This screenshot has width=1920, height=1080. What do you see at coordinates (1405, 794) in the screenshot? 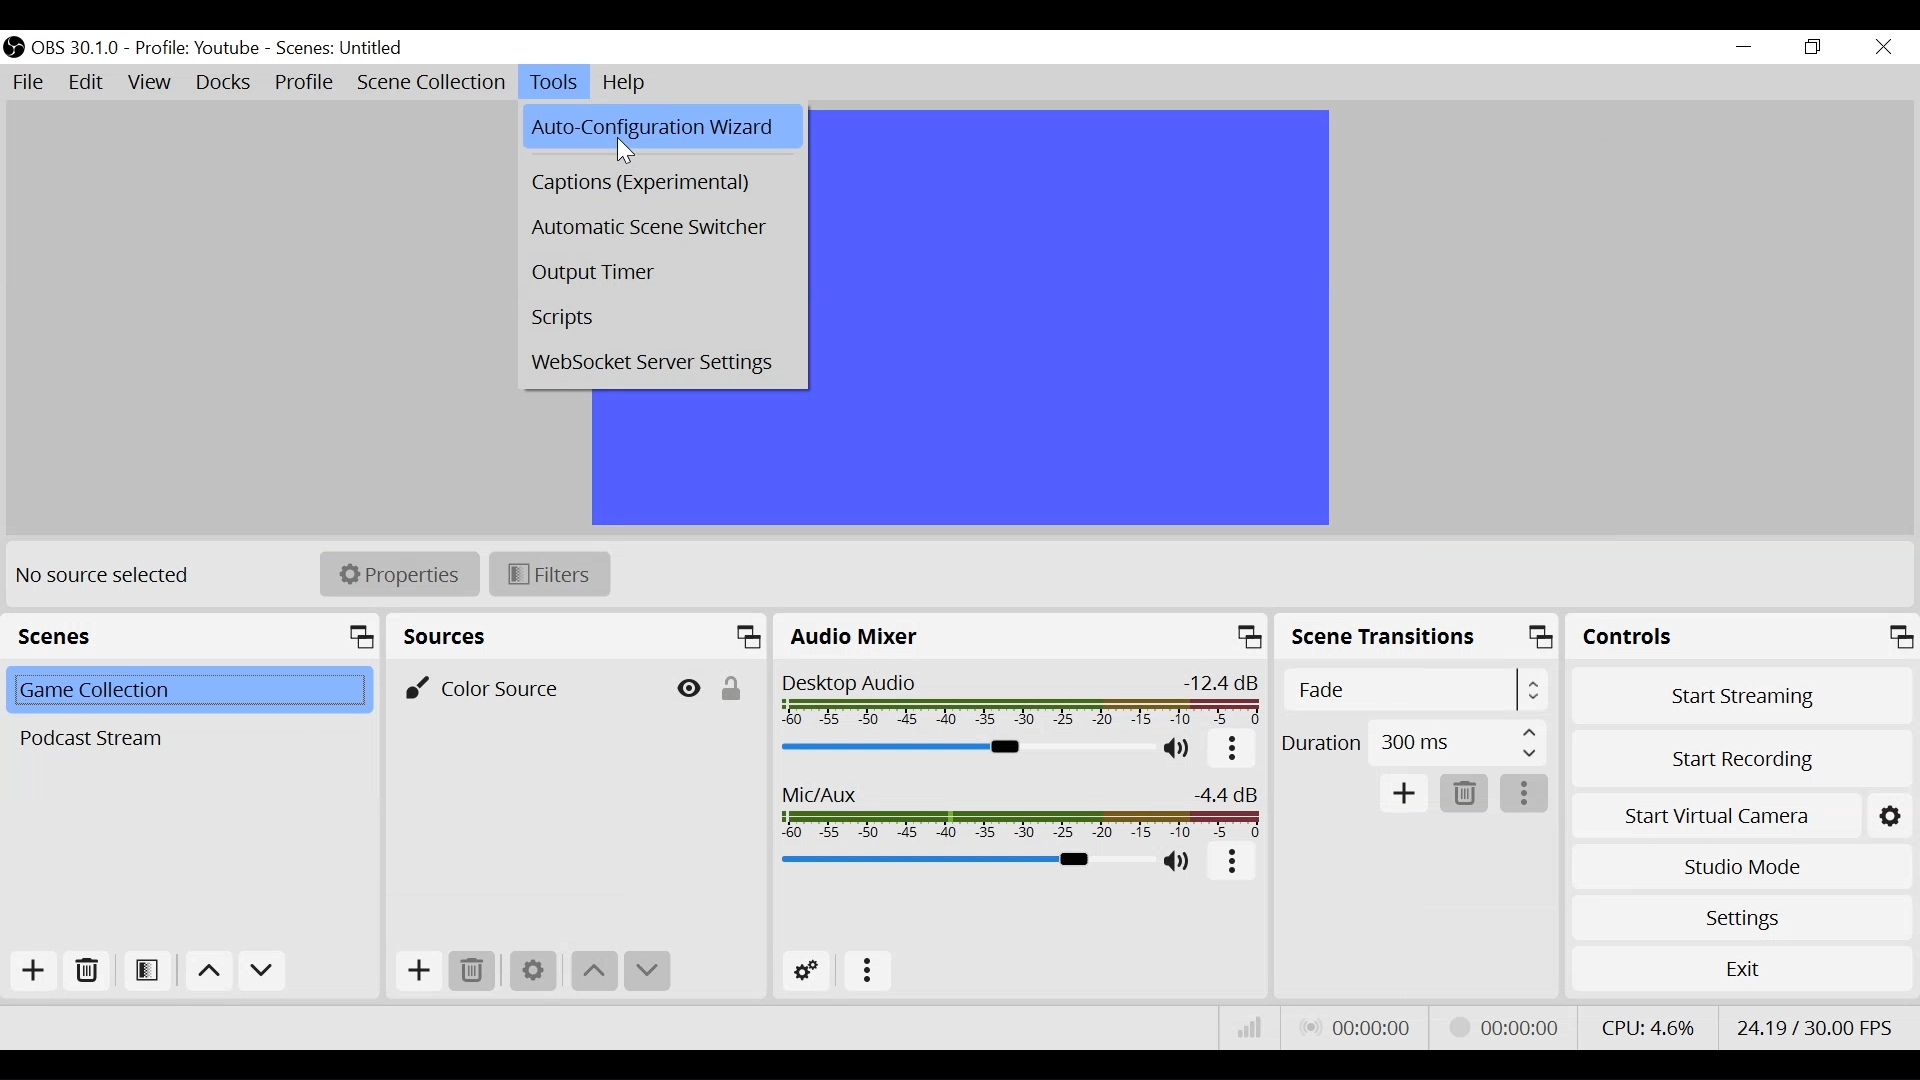
I see `Add` at bounding box center [1405, 794].